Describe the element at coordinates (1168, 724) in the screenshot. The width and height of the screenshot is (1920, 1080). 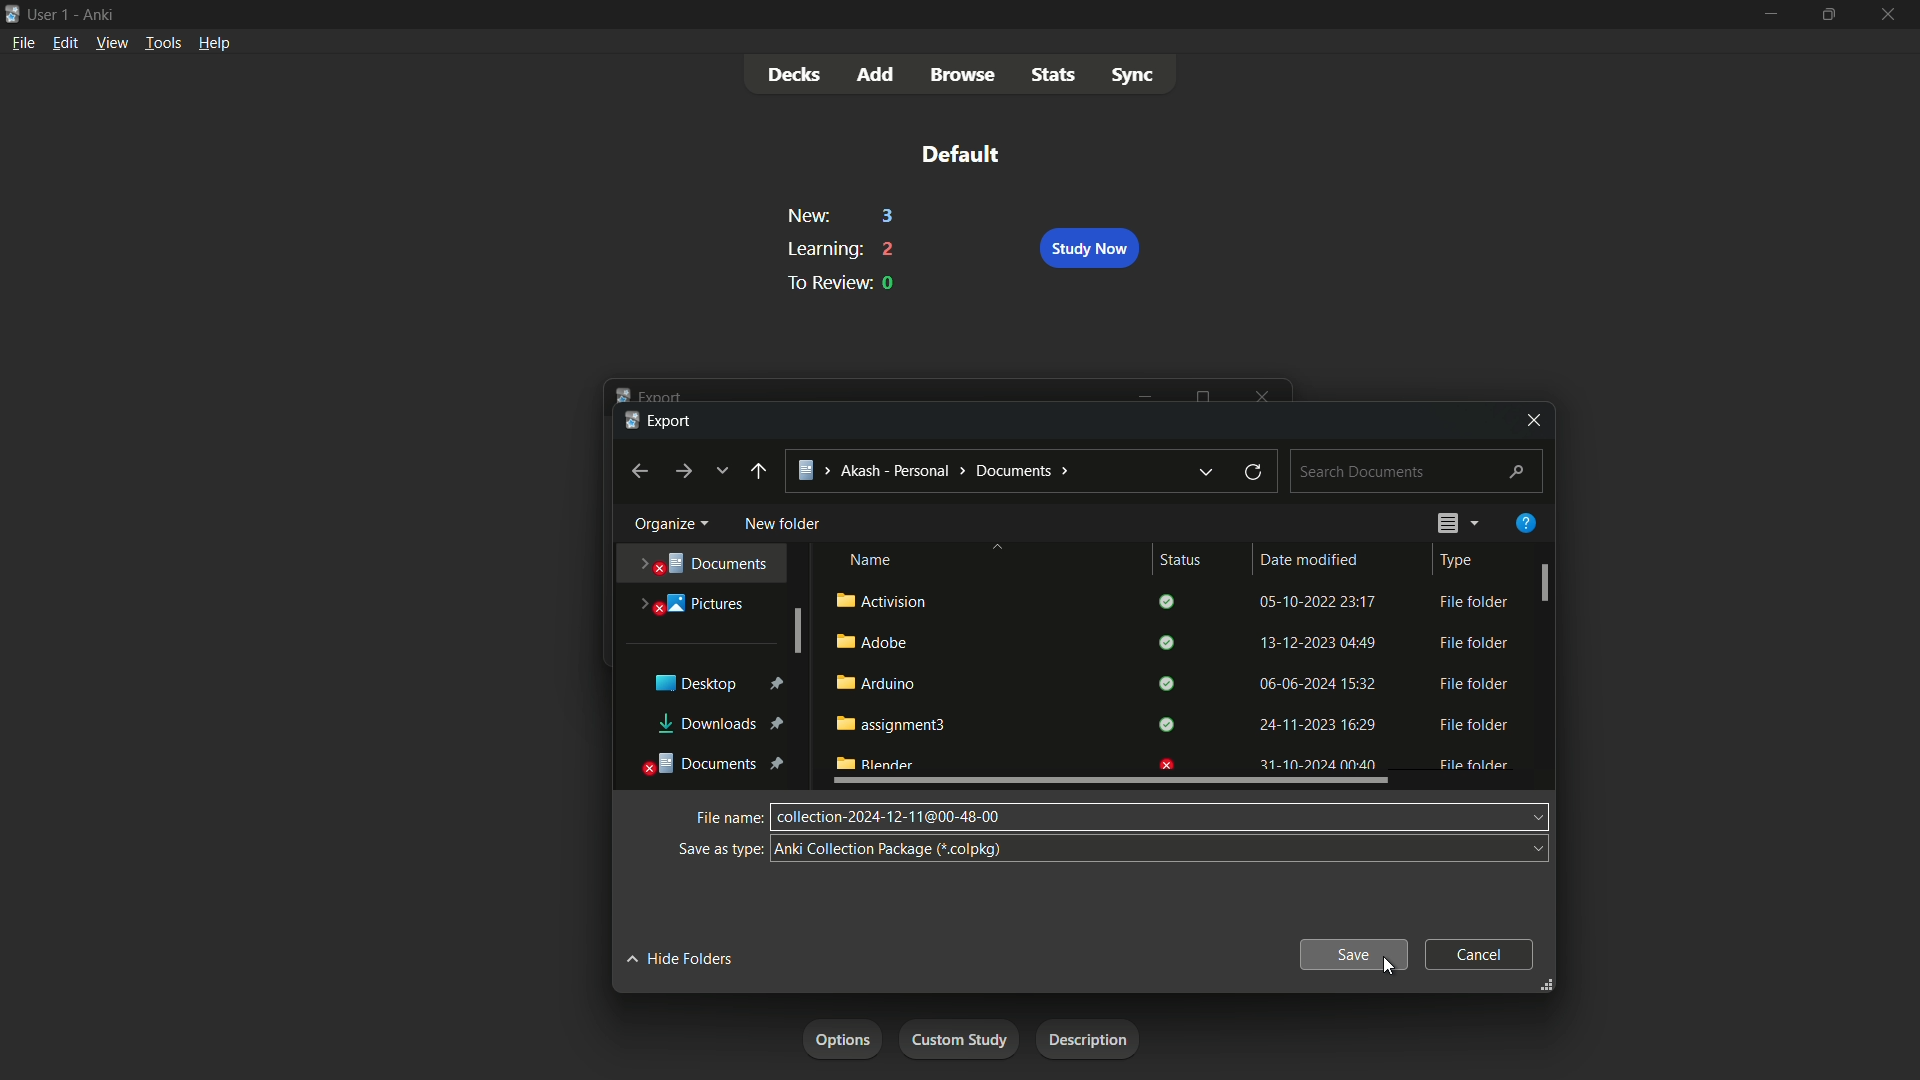
I see `folder-4` at that location.